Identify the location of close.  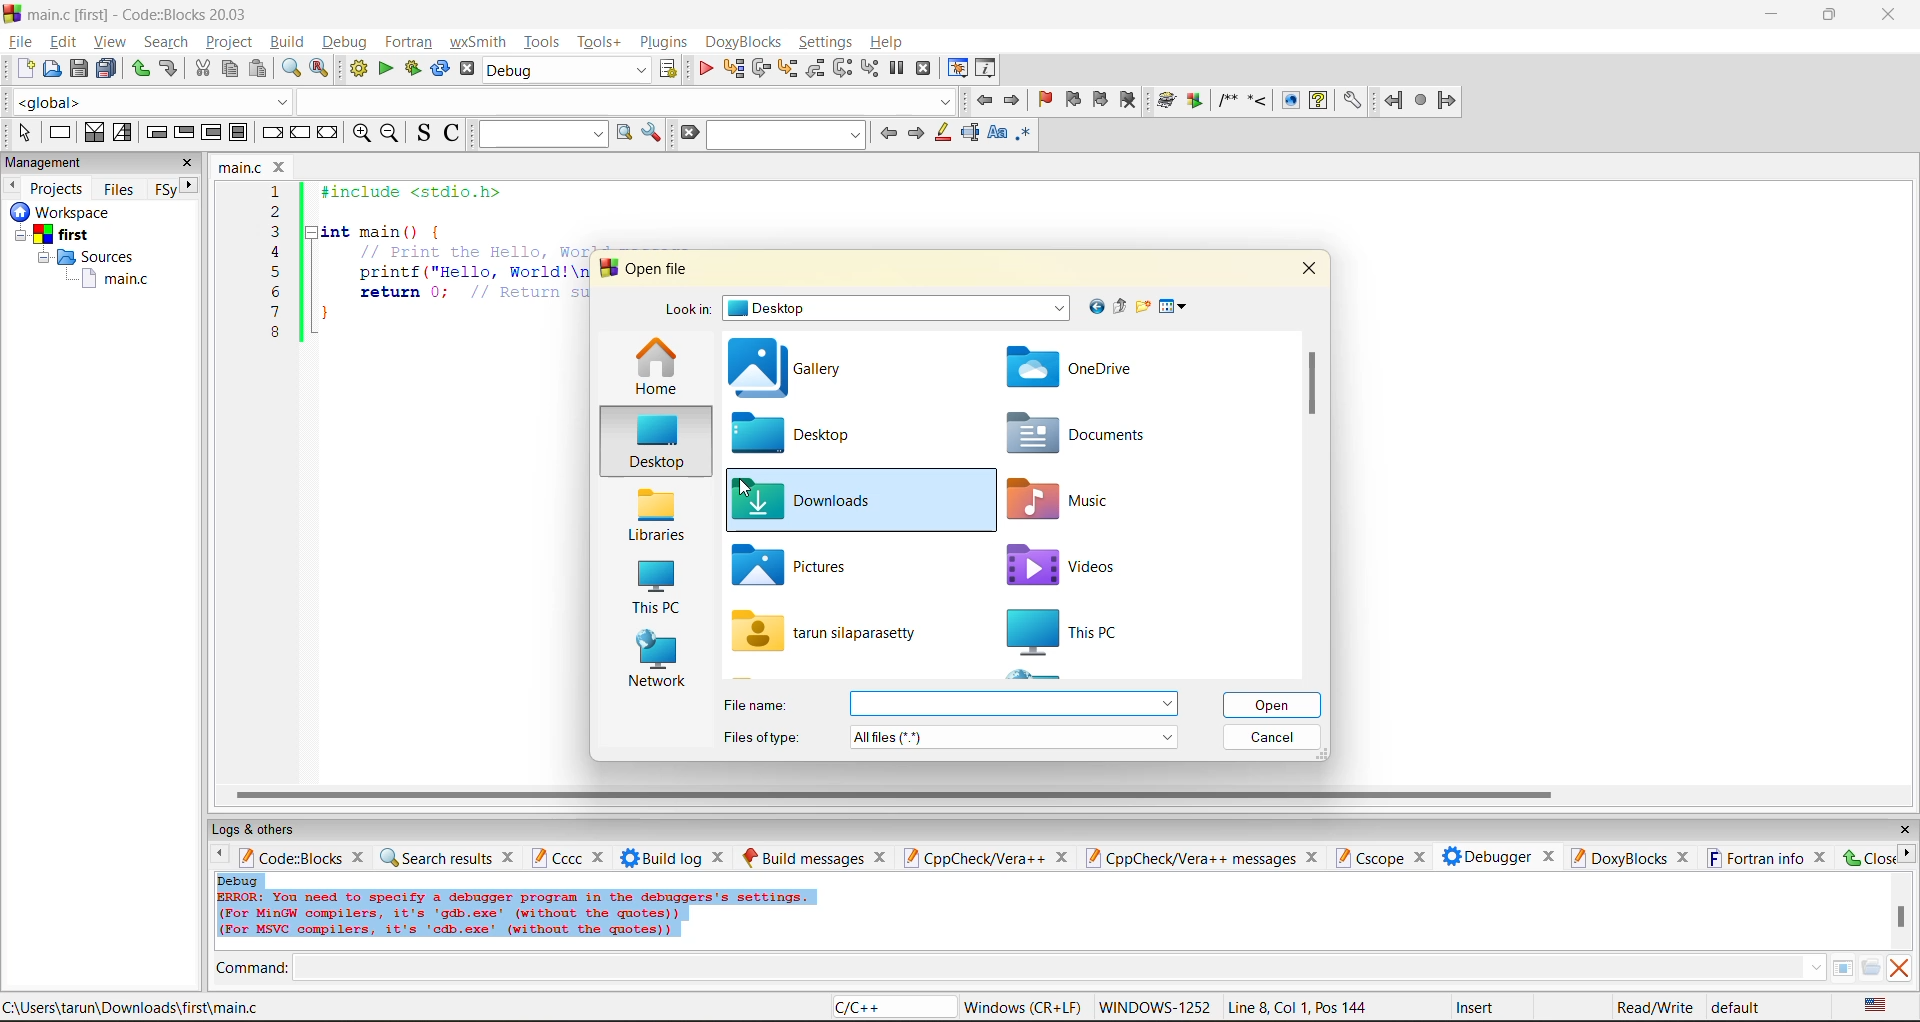
(188, 163).